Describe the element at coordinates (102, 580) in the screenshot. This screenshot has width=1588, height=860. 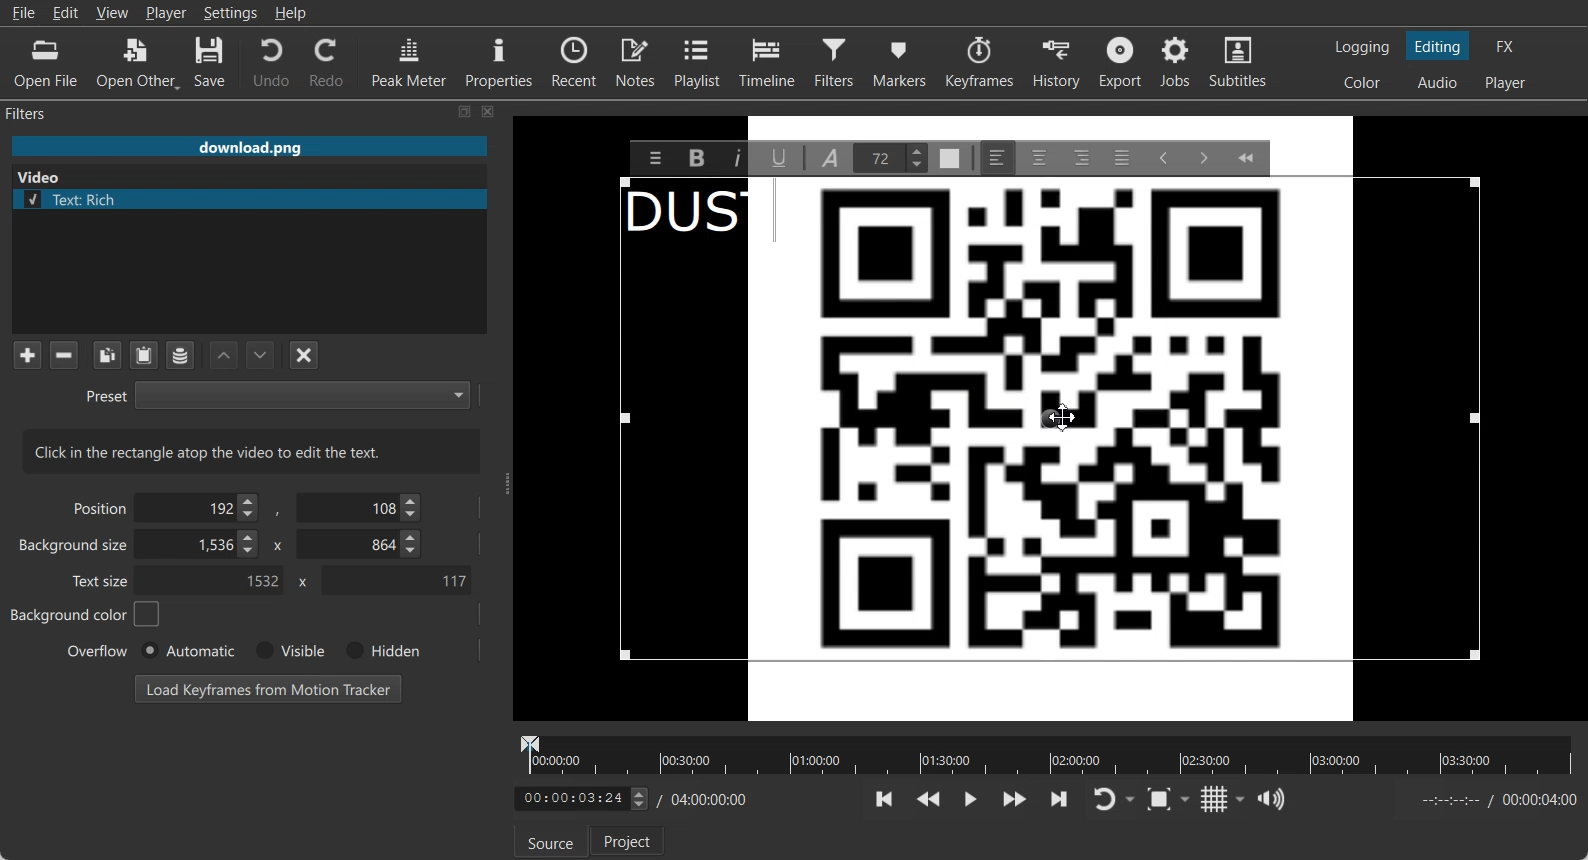
I see `Text size` at that location.